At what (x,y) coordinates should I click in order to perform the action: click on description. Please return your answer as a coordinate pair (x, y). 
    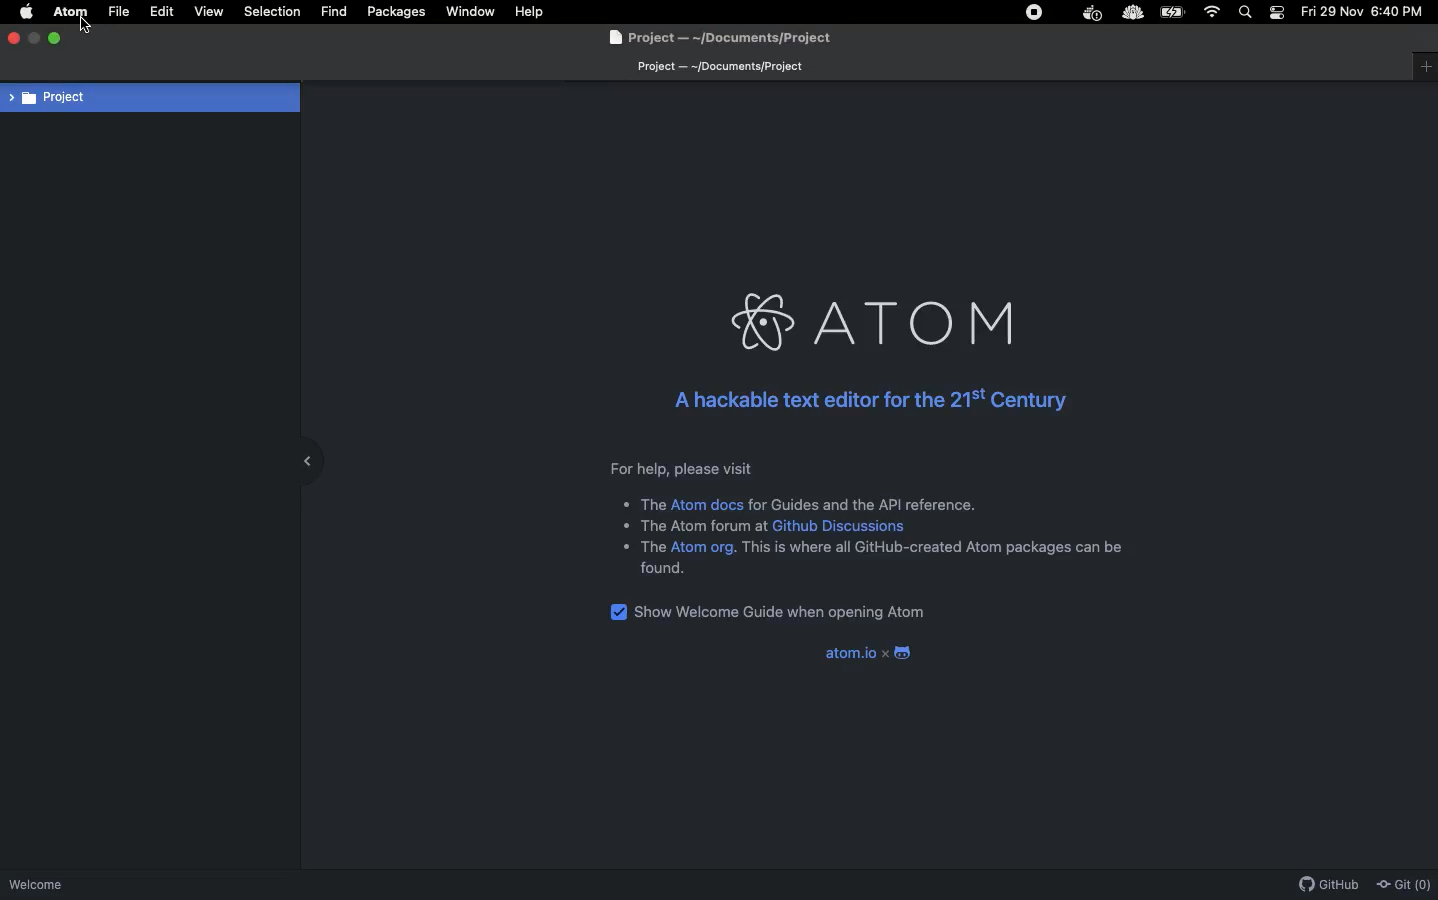
    Looking at the image, I should click on (937, 547).